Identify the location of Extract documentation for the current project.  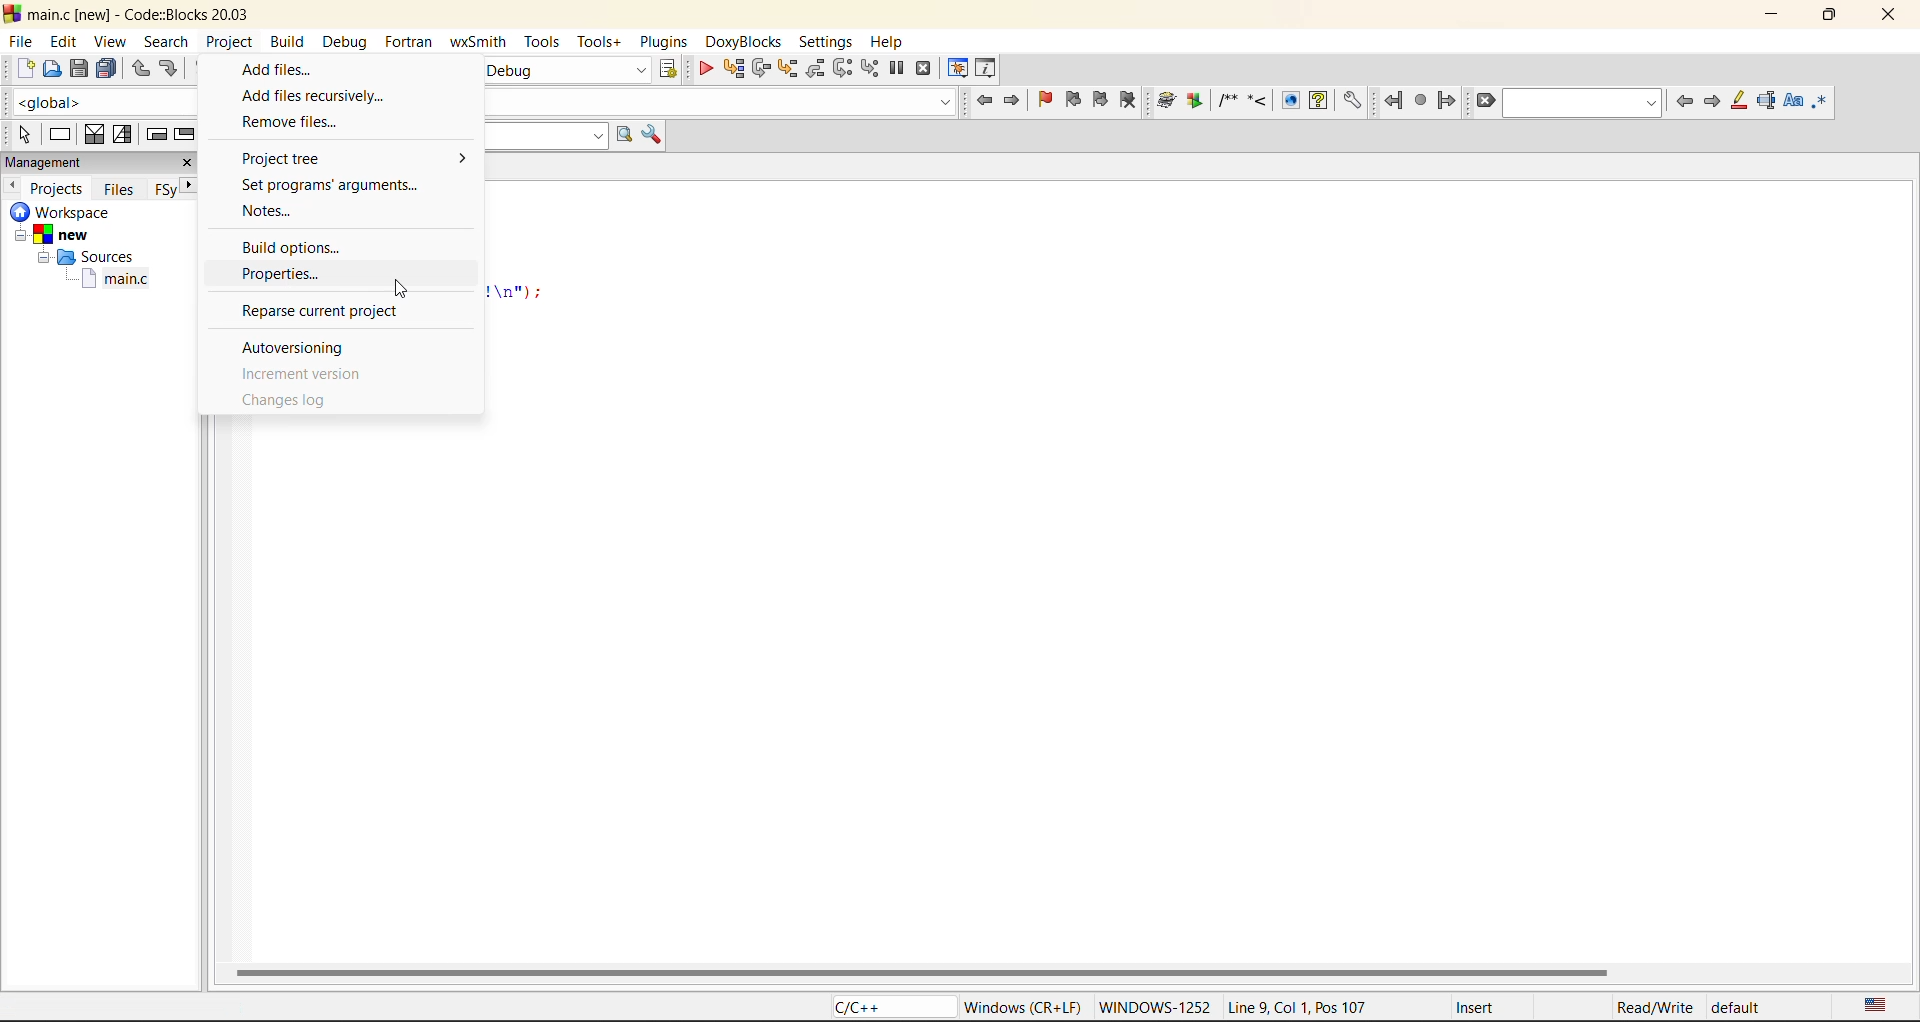
(1195, 101).